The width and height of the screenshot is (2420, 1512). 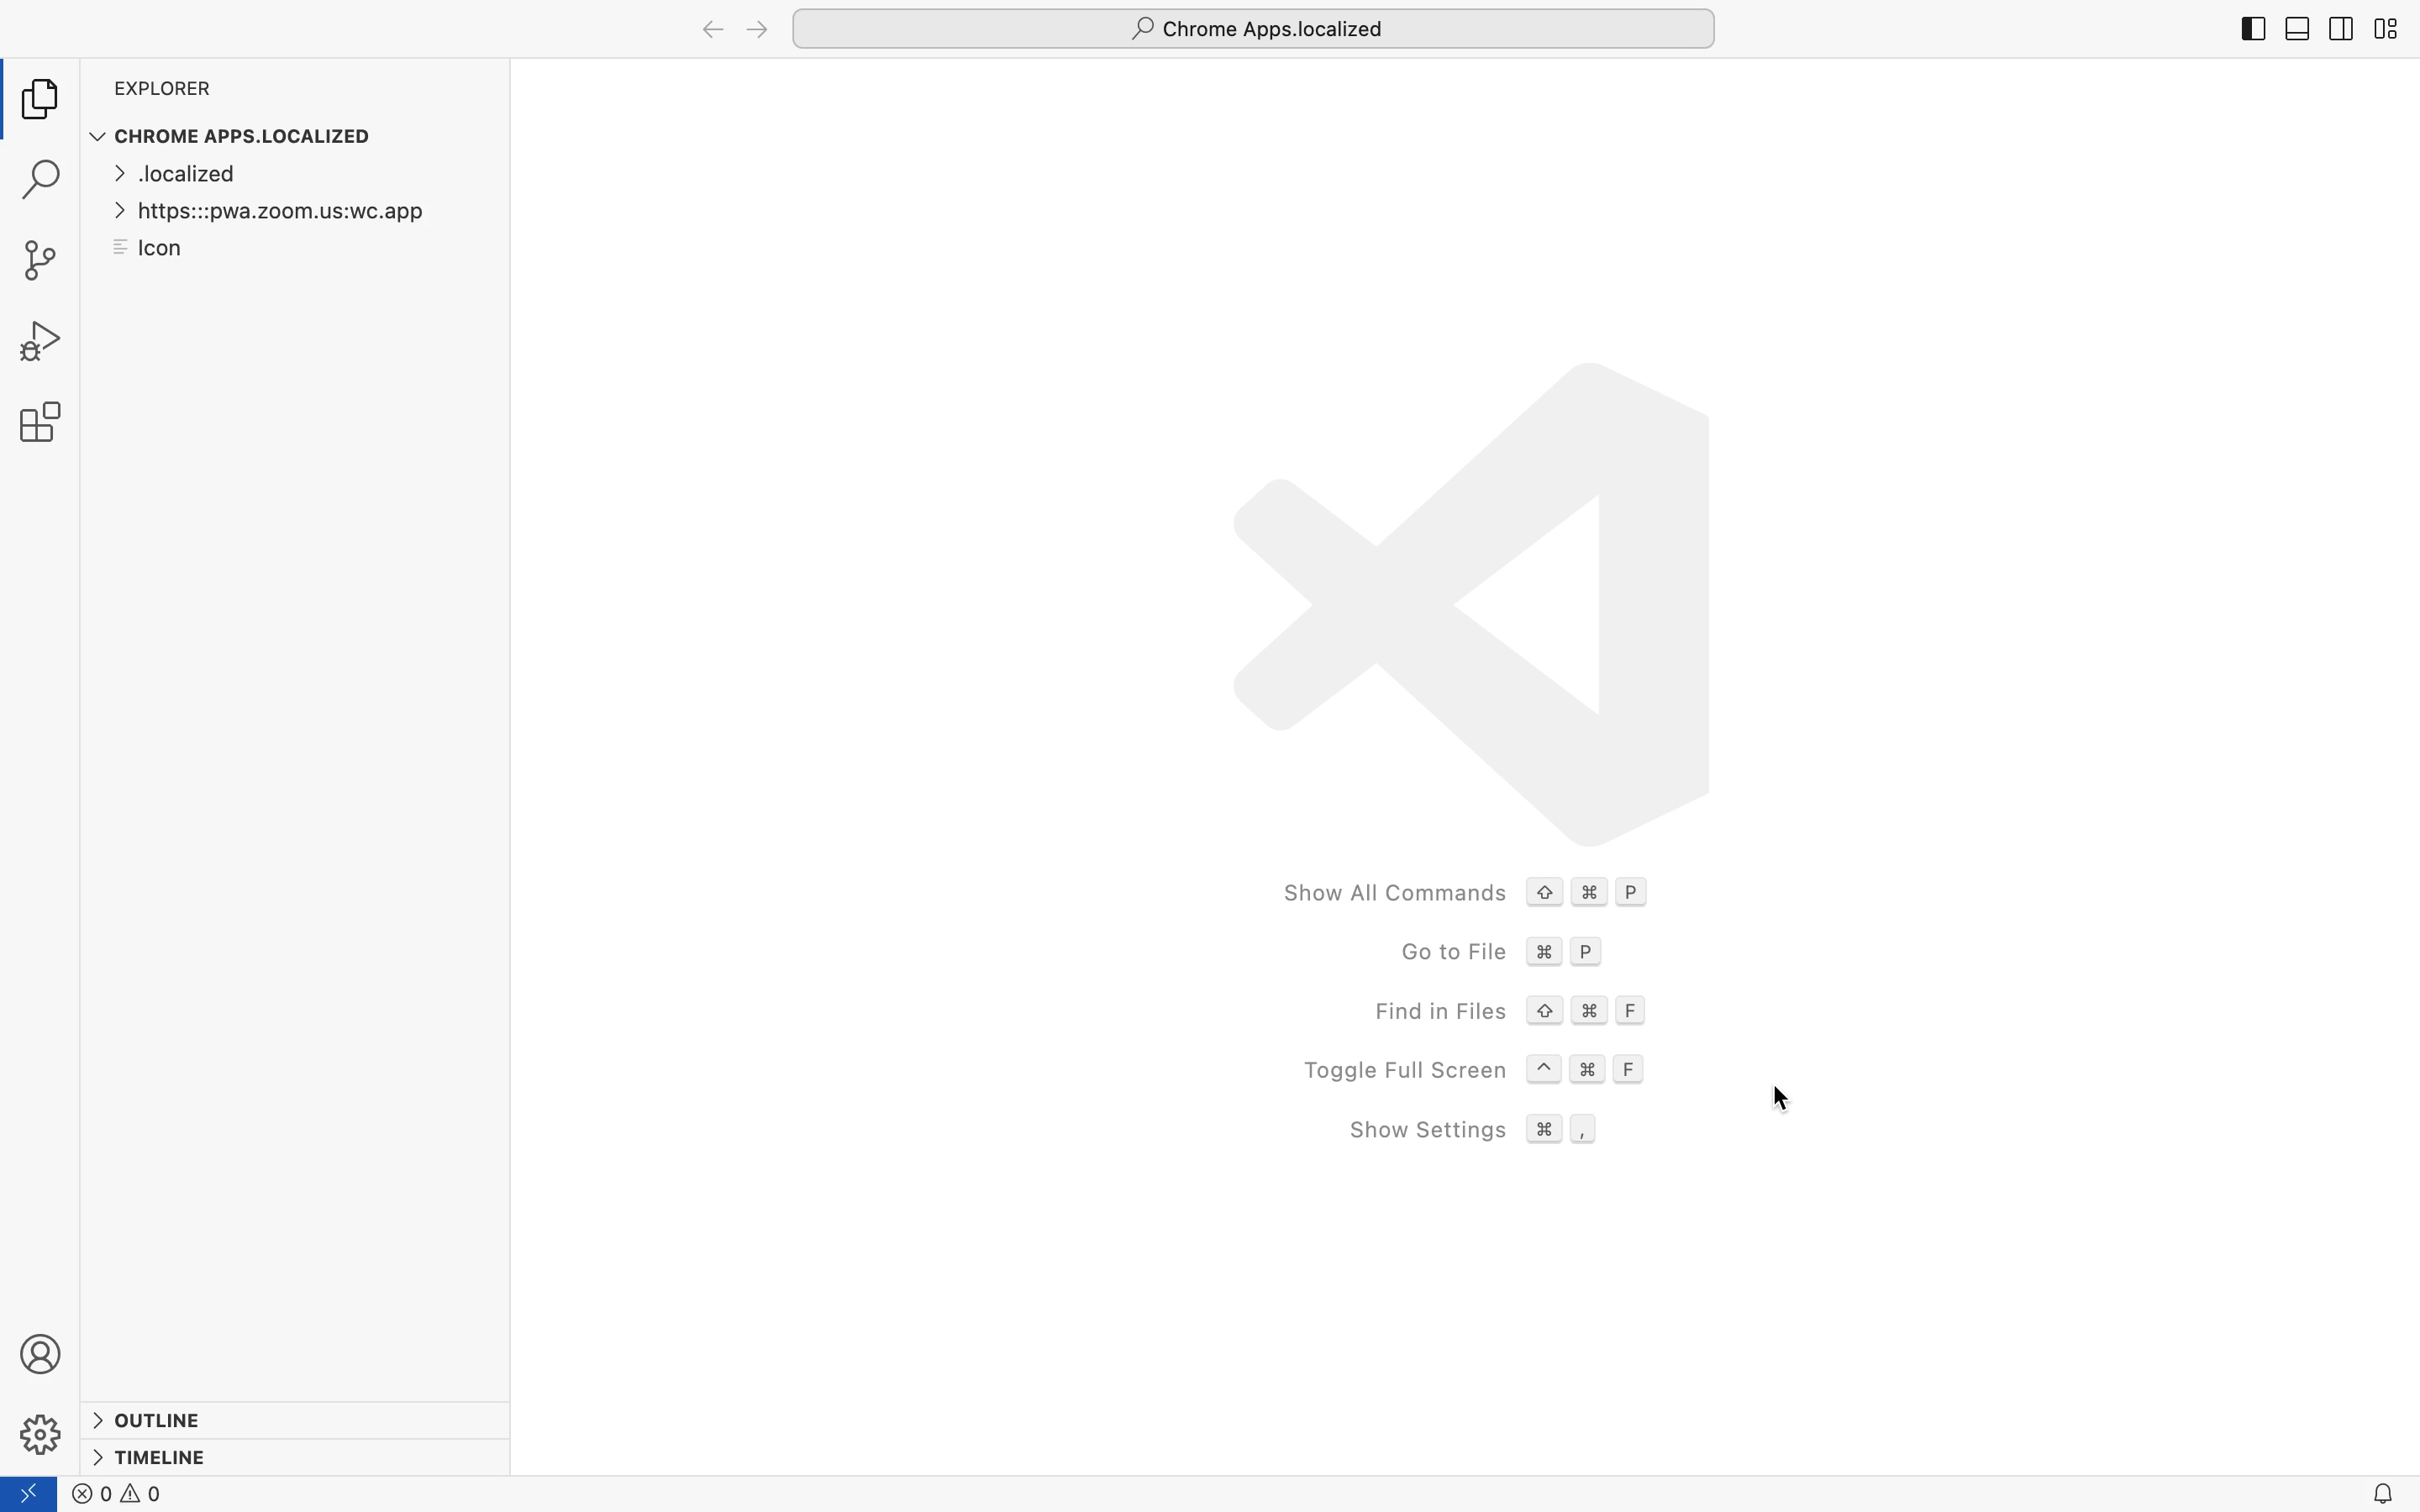 I want to click on customise layout, so click(x=2384, y=31).